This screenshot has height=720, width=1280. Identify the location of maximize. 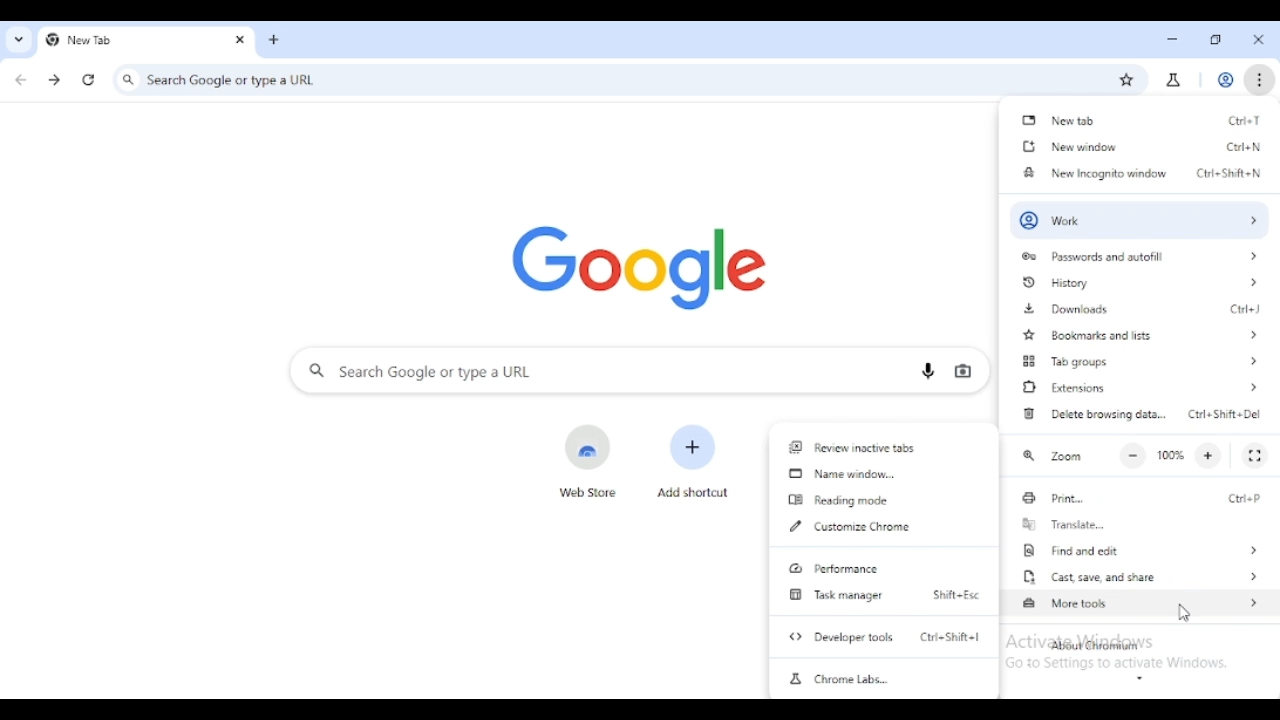
(1218, 41).